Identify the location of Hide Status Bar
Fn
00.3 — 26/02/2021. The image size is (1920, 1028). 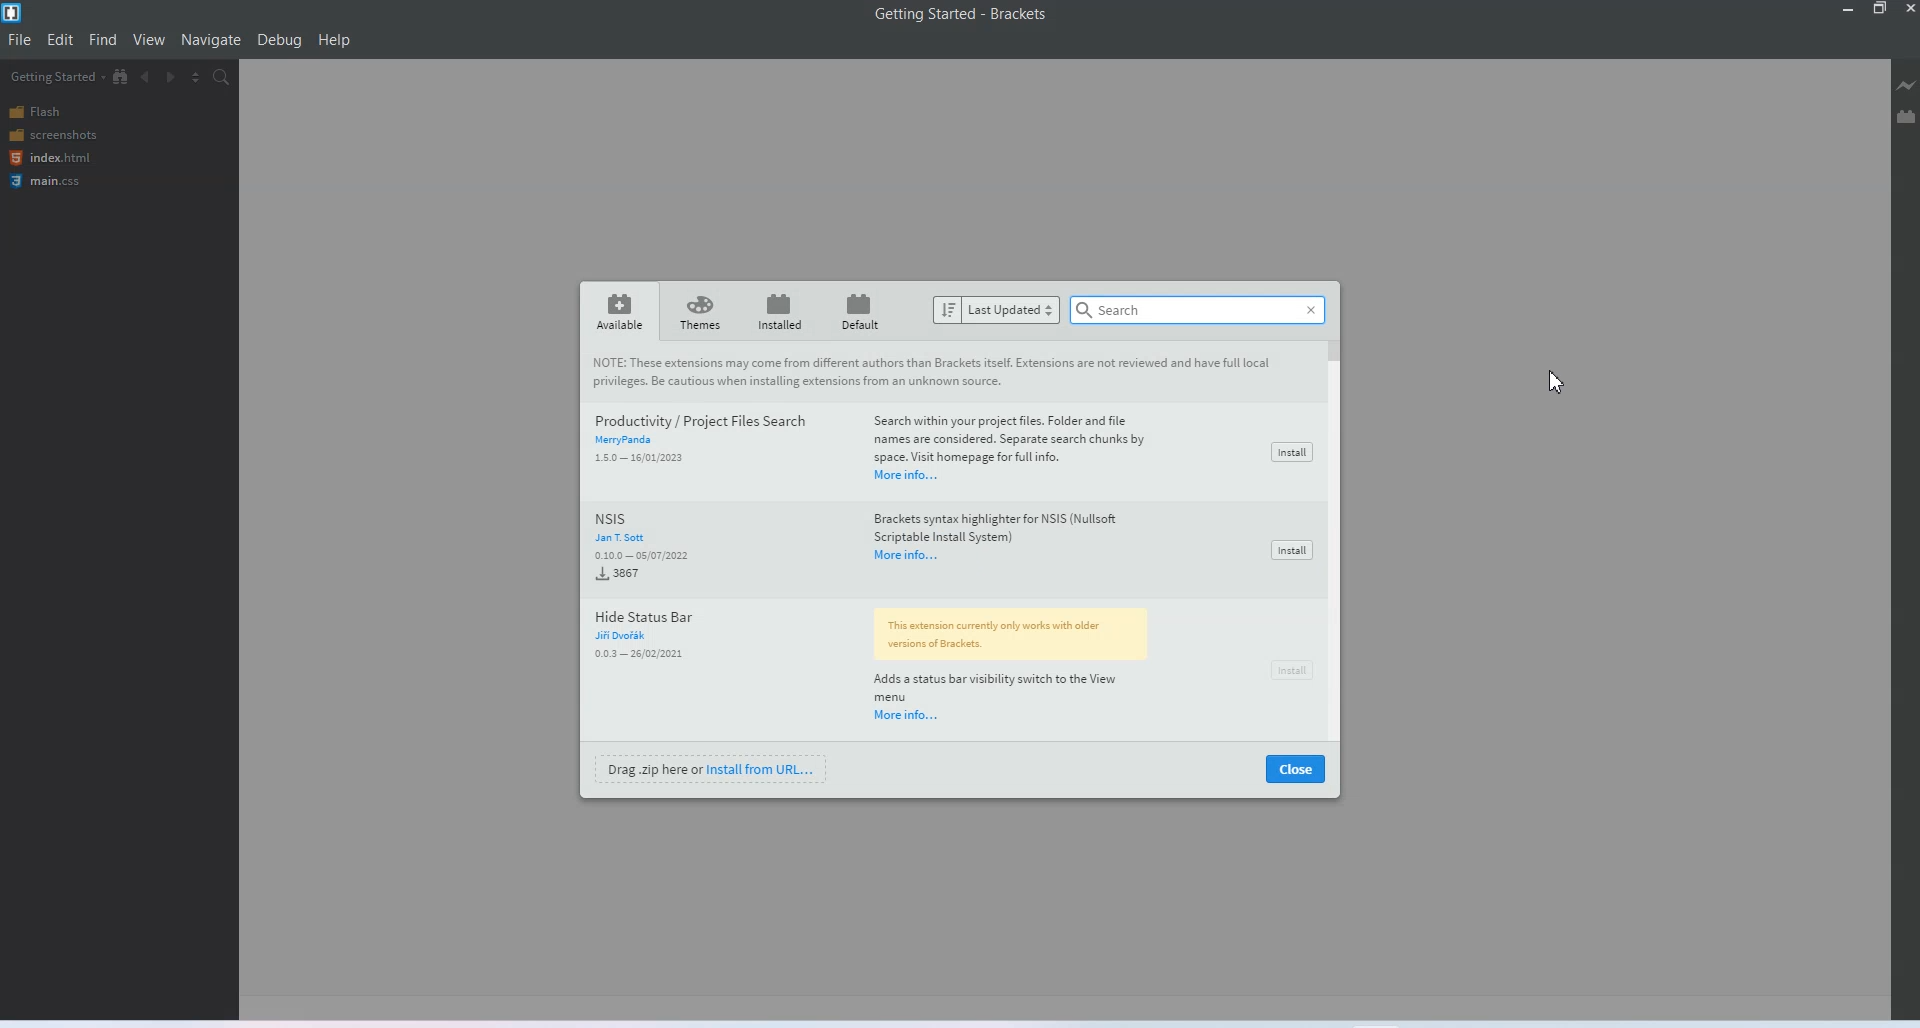
(644, 634).